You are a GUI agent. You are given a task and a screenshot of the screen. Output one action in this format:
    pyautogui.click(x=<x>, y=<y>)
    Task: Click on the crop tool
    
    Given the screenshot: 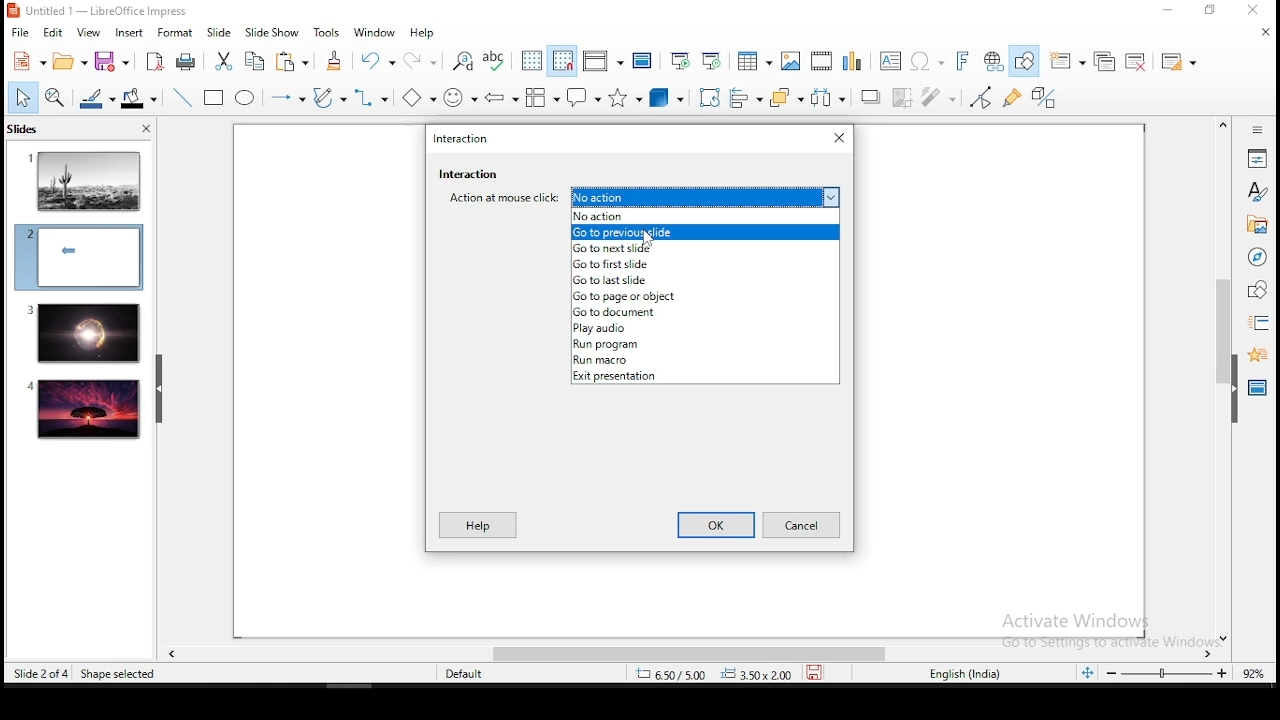 What is the action you would take?
    pyautogui.click(x=710, y=98)
    